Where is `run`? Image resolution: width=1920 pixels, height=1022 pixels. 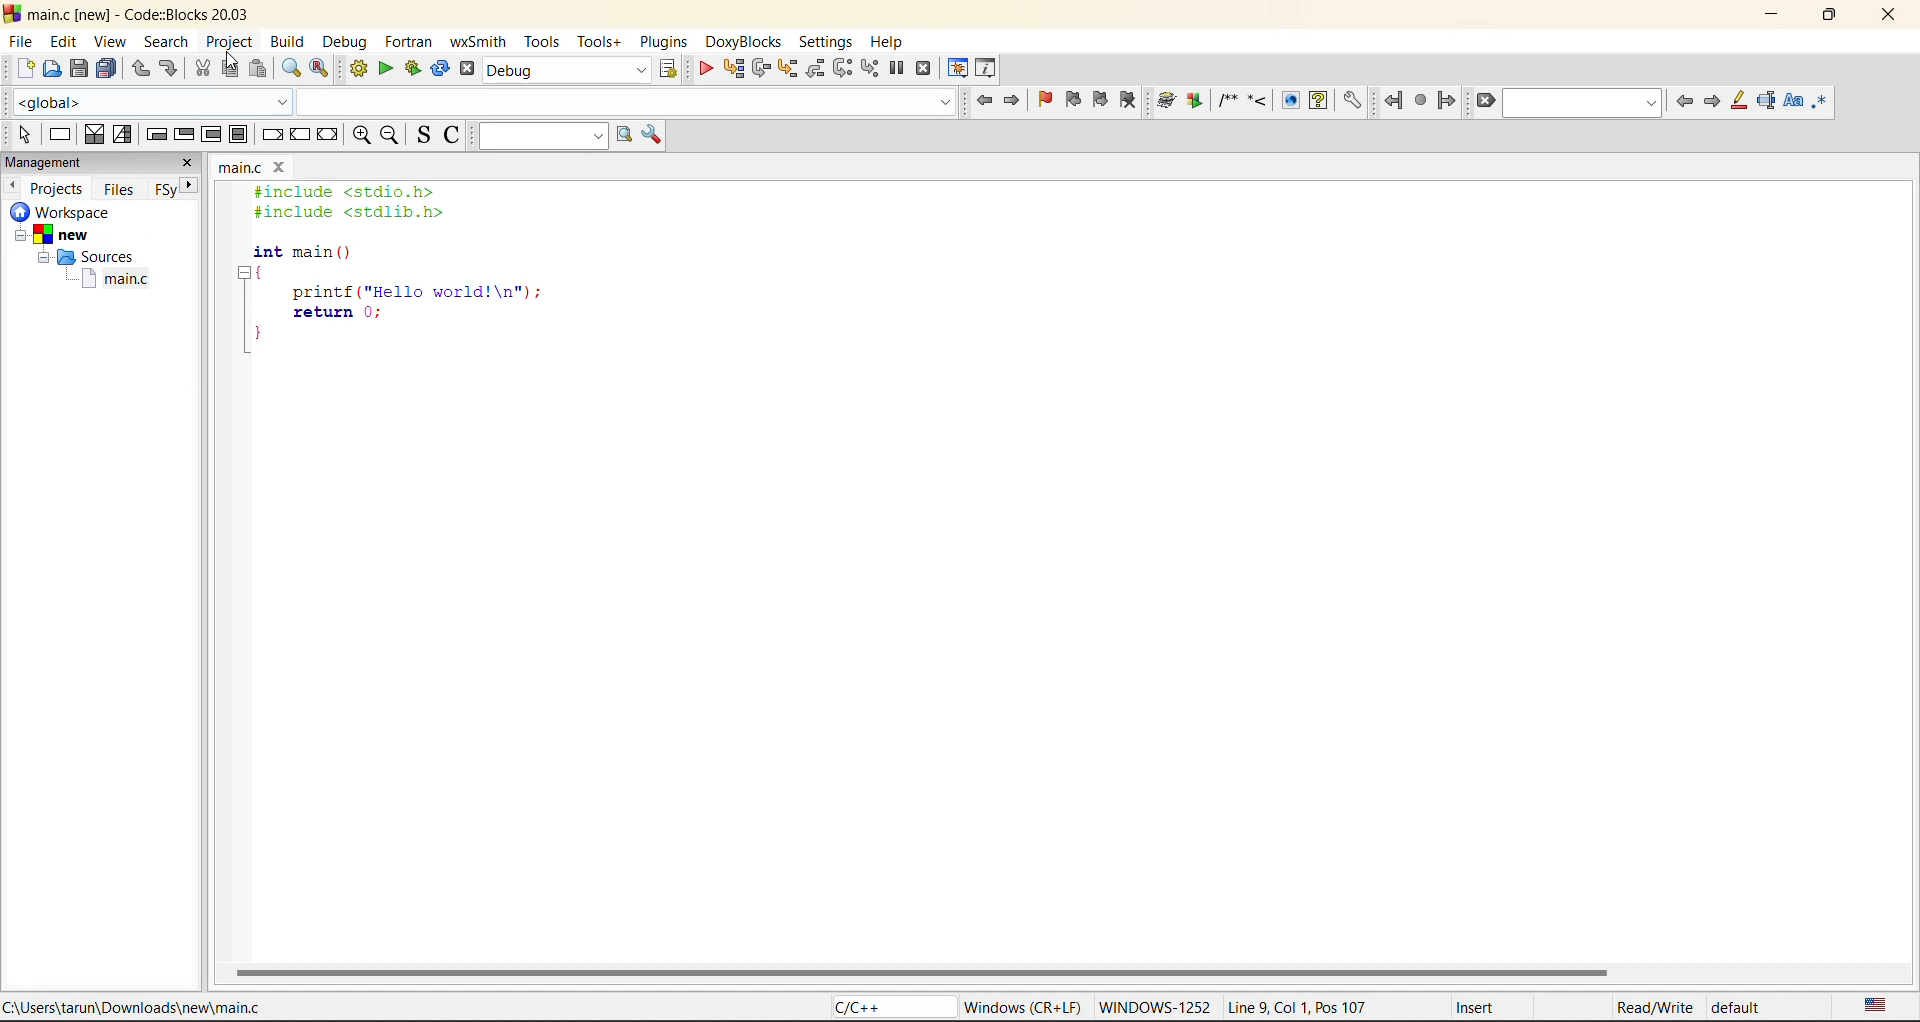 run is located at coordinates (384, 71).